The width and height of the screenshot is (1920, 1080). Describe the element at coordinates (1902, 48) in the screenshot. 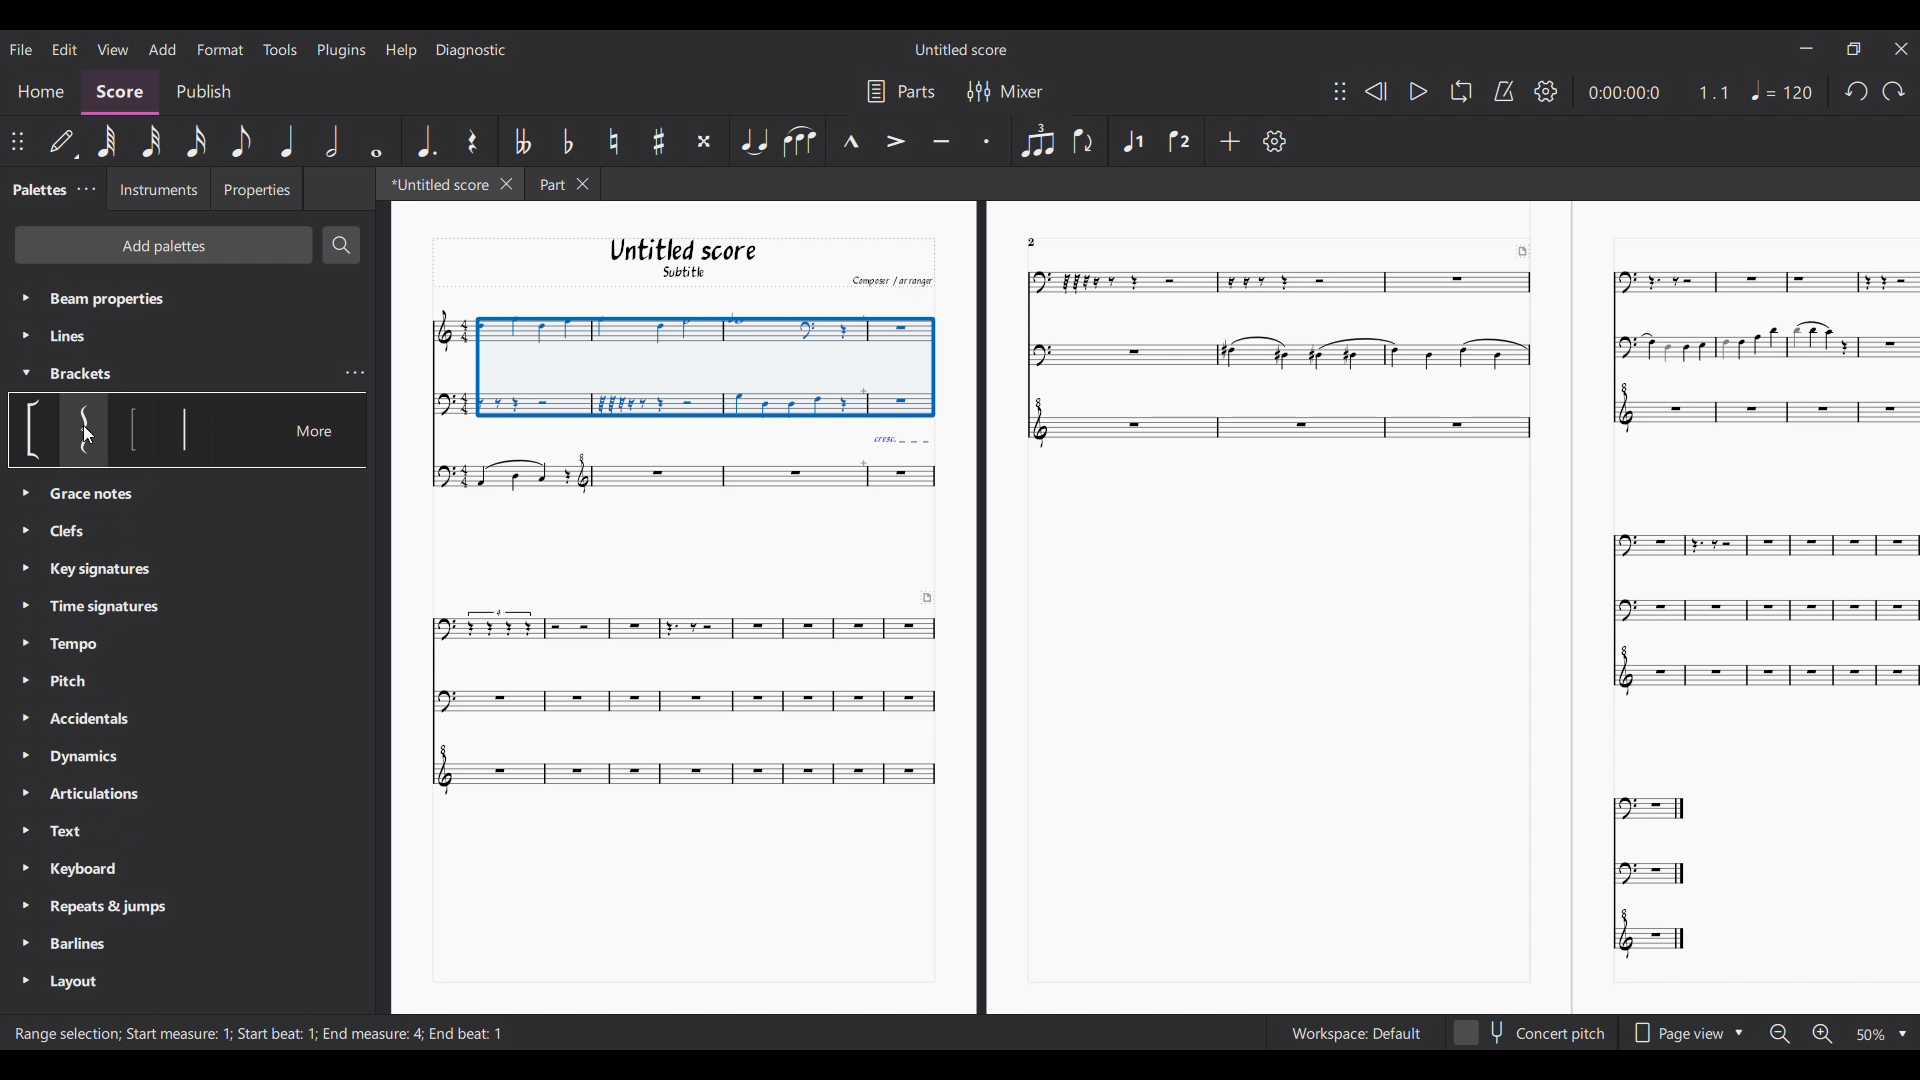

I see `Close ` at that location.